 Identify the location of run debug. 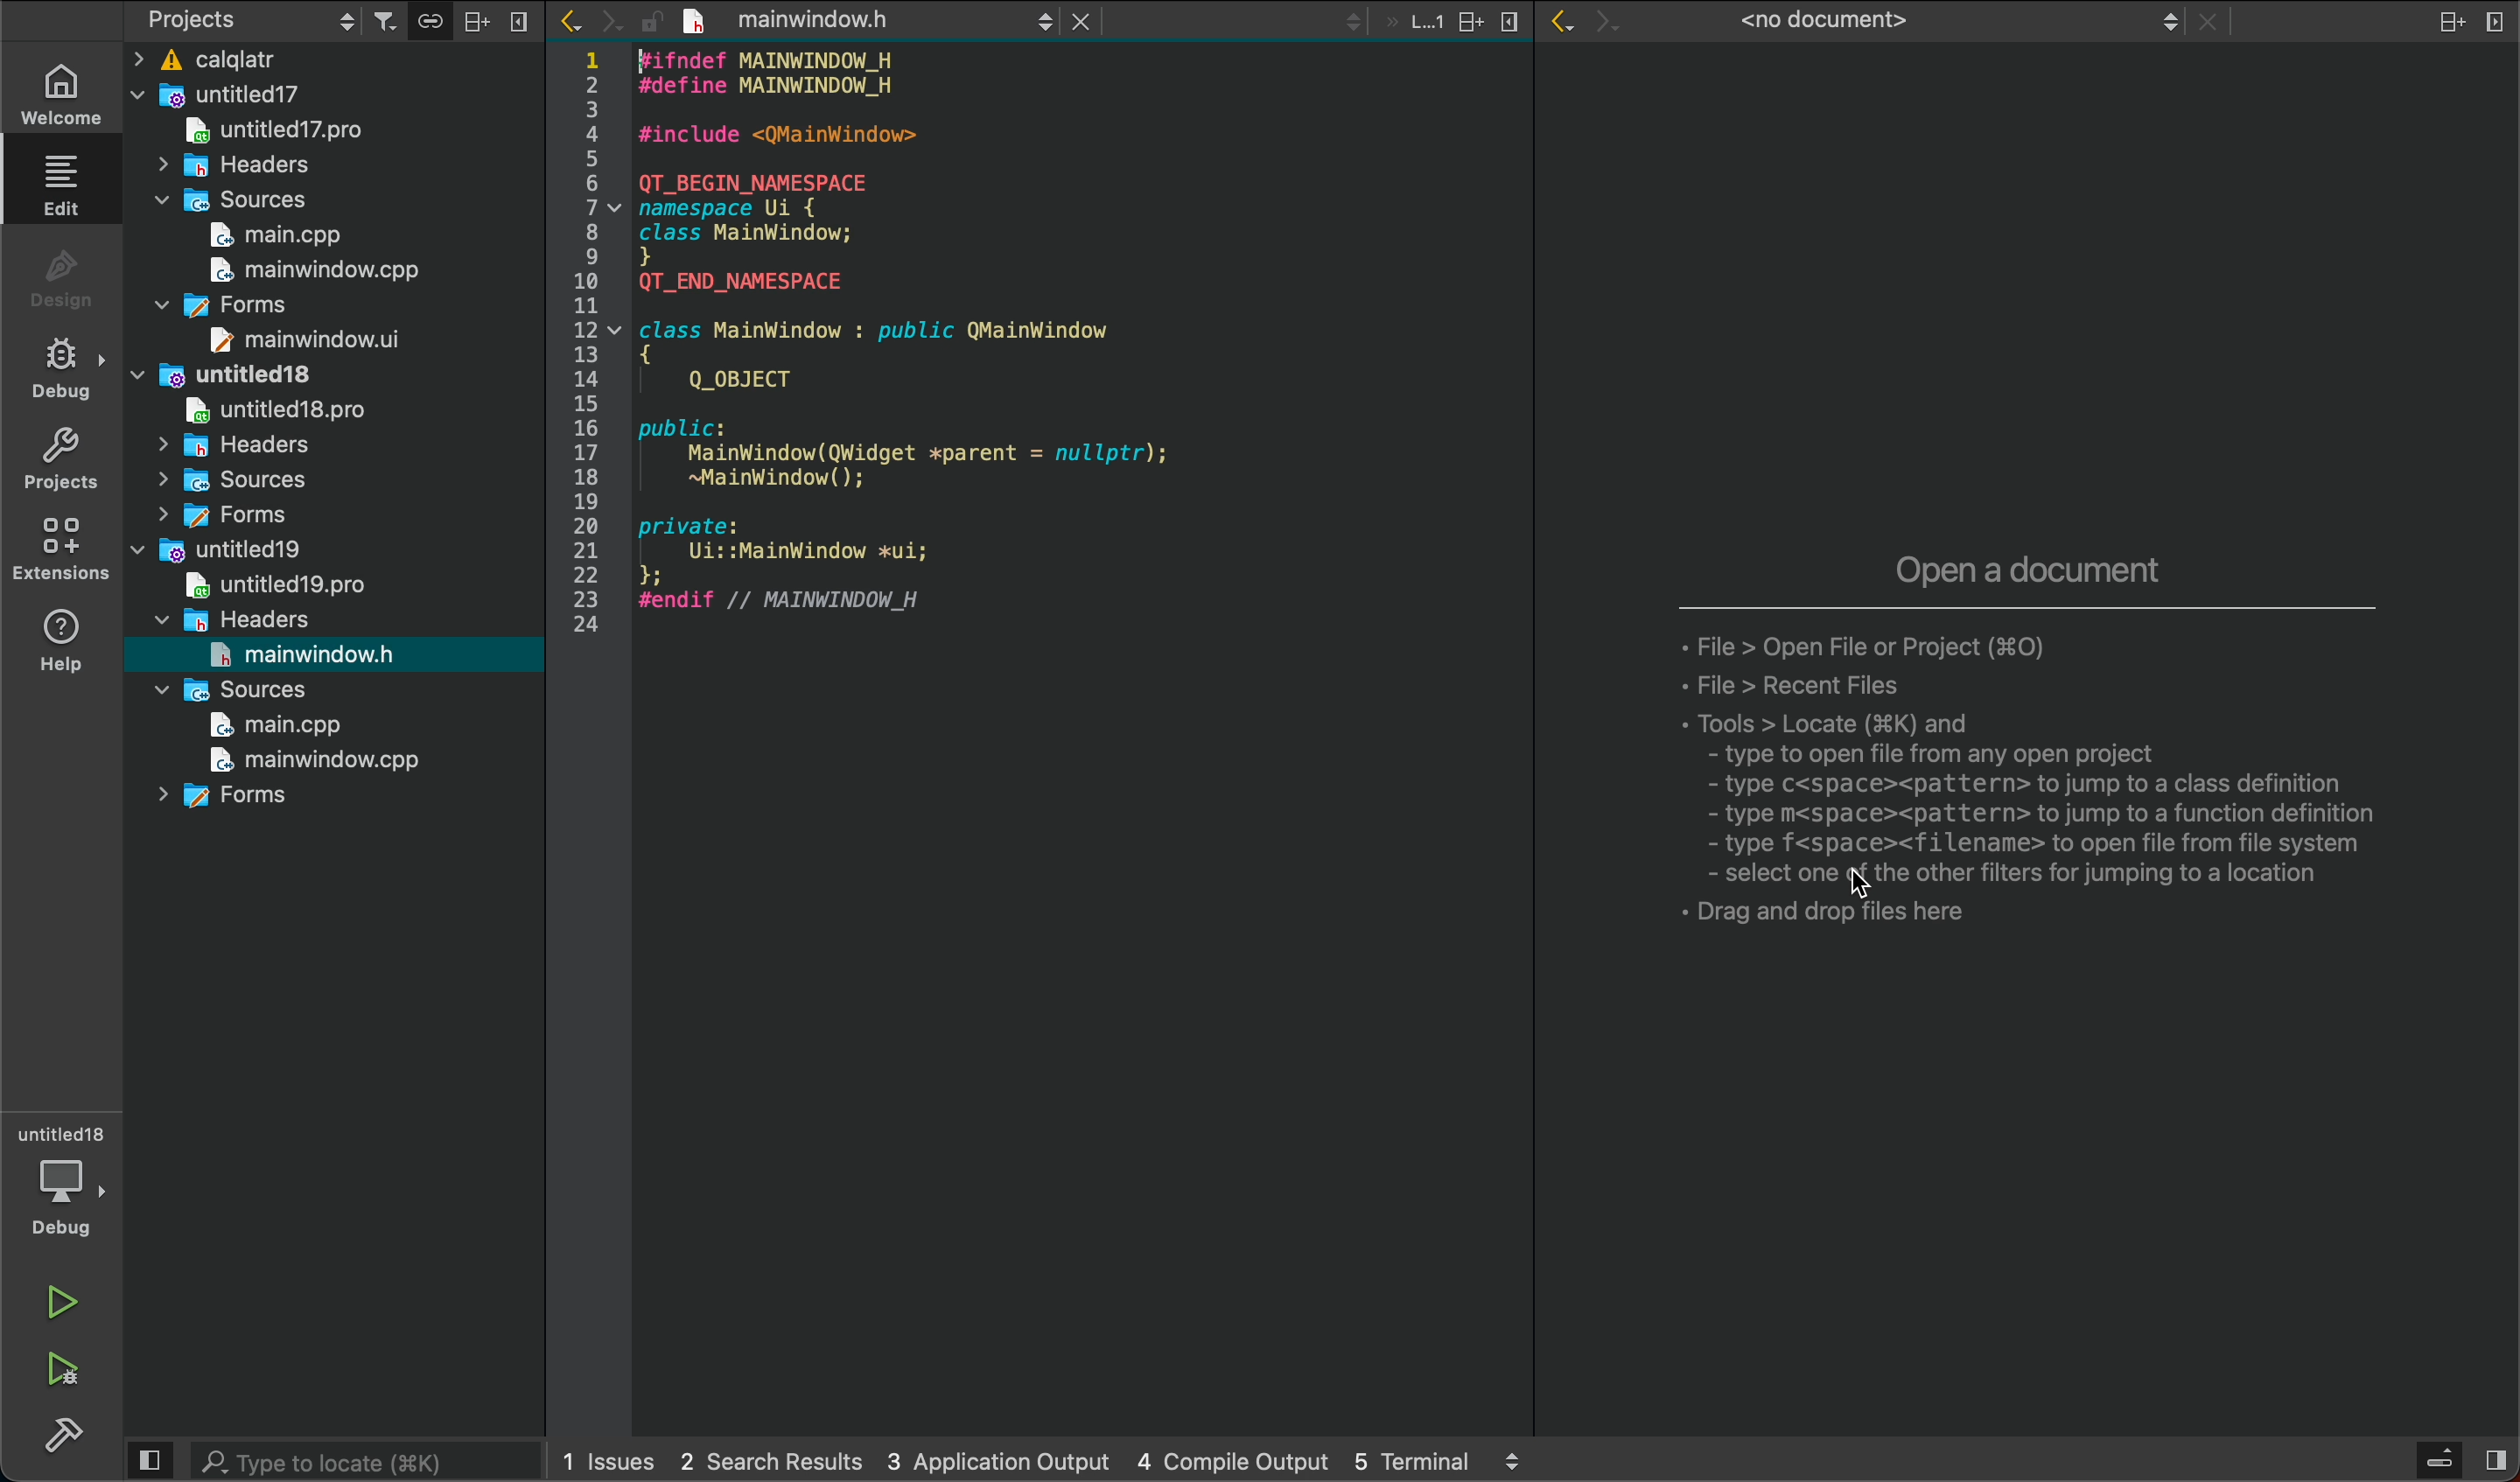
(70, 1374).